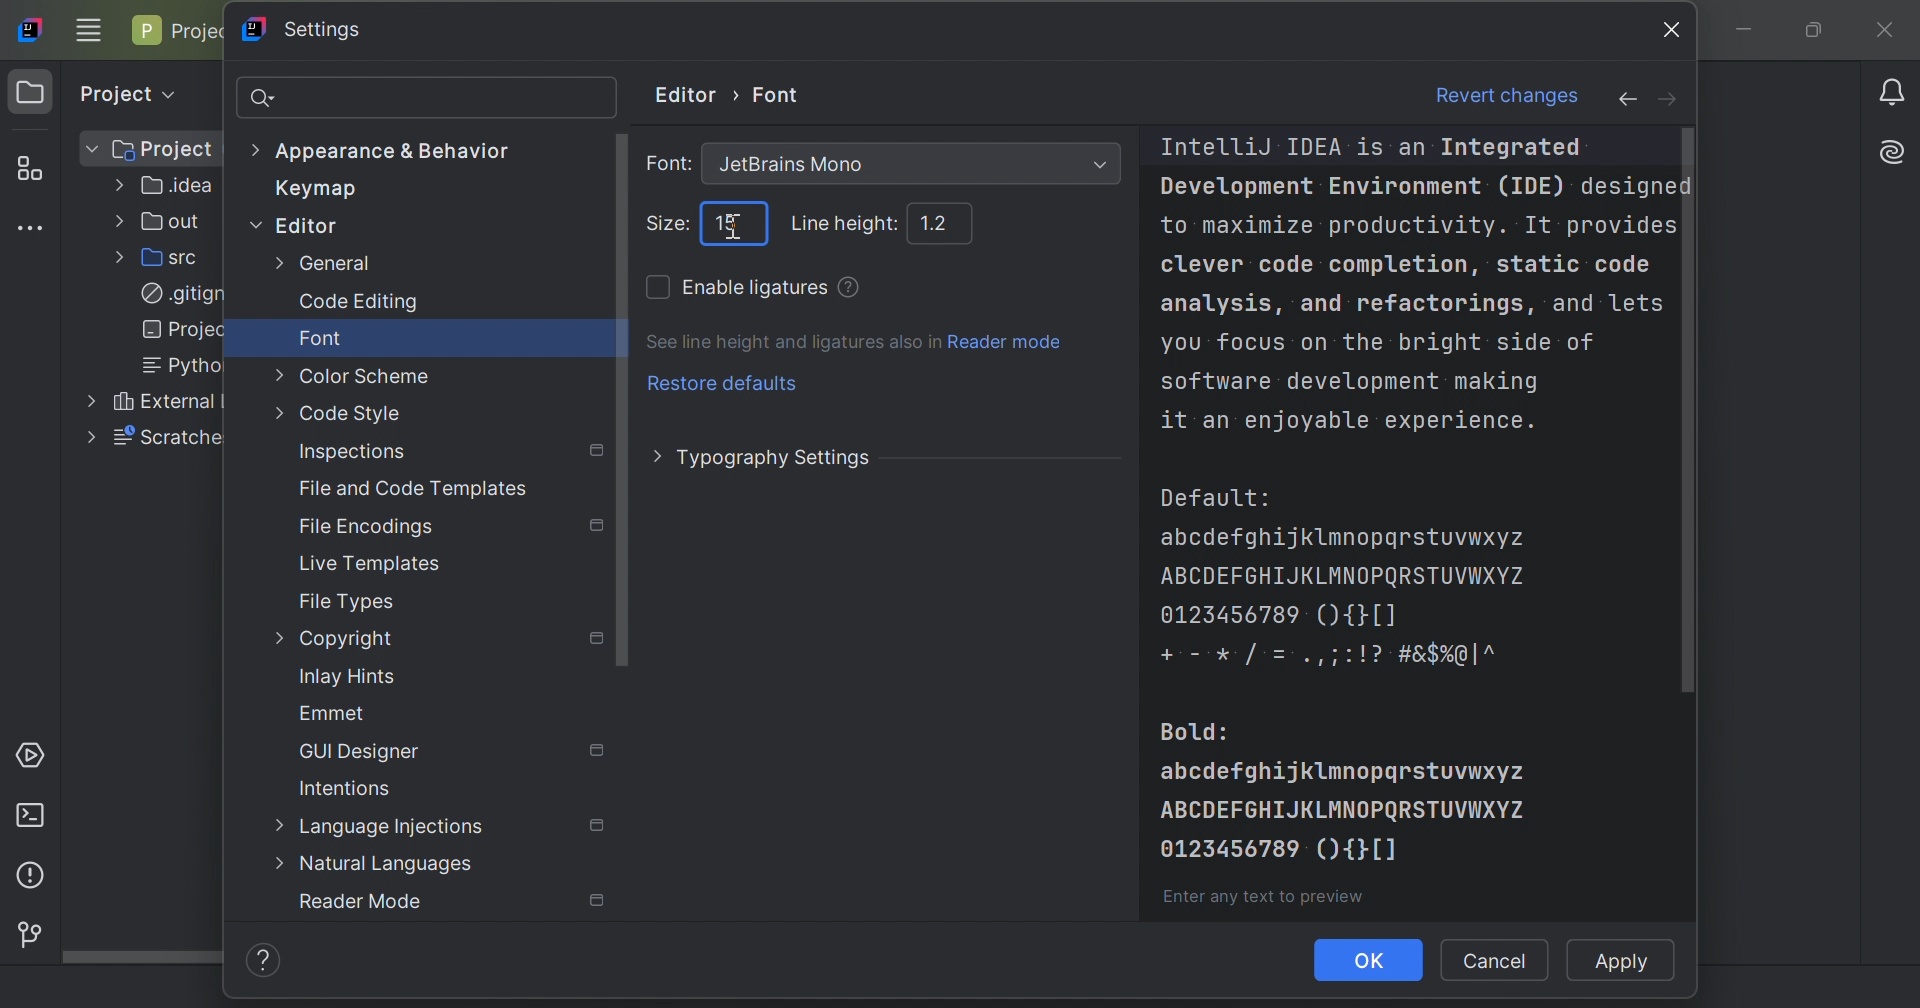 The image size is (1920, 1008). Describe the element at coordinates (1669, 102) in the screenshot. I see `forward` at that location.